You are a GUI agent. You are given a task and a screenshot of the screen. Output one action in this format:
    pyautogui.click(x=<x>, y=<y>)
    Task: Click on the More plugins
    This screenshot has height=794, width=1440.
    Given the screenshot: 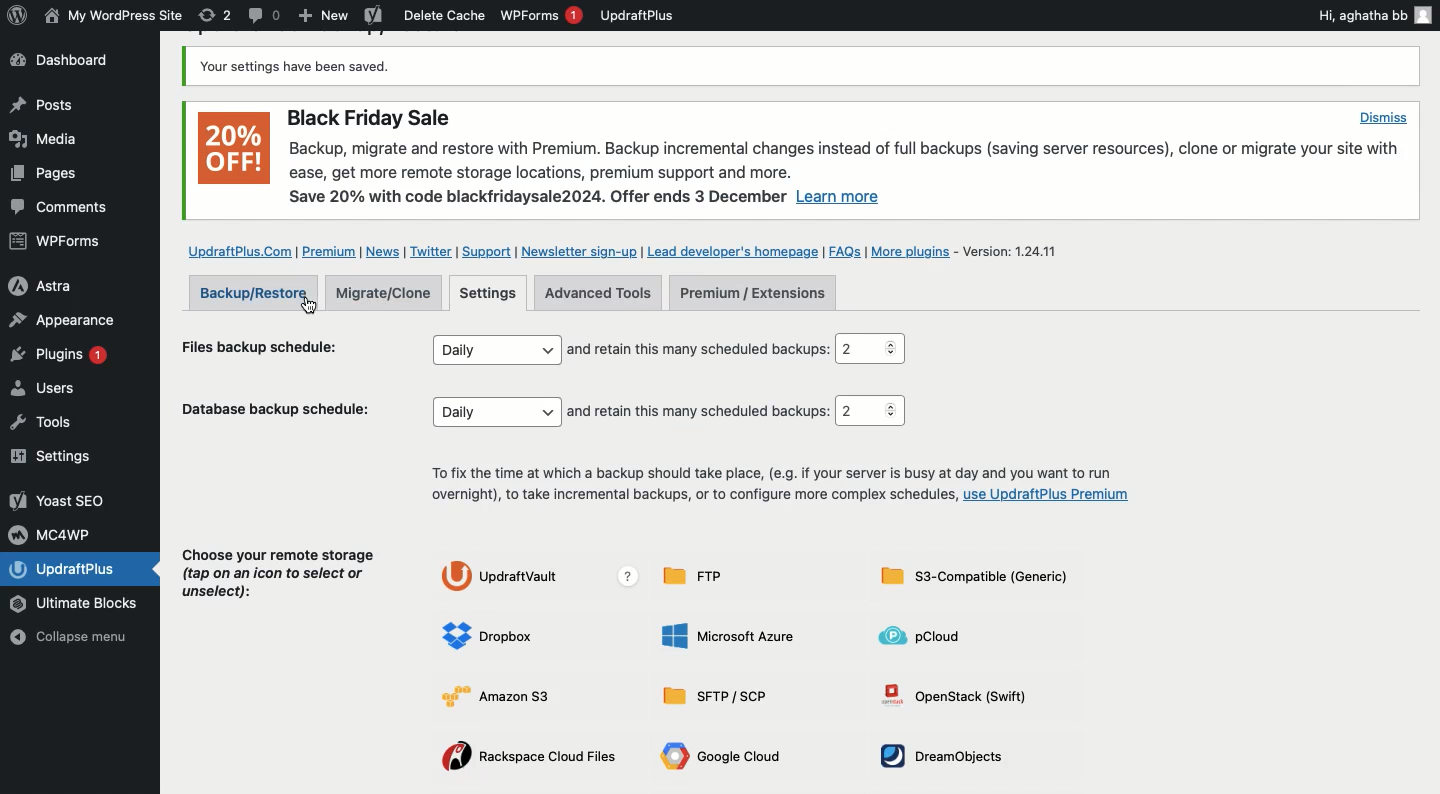 What is the action you would take?
    pyautogui.click(x=912, y=252)
    